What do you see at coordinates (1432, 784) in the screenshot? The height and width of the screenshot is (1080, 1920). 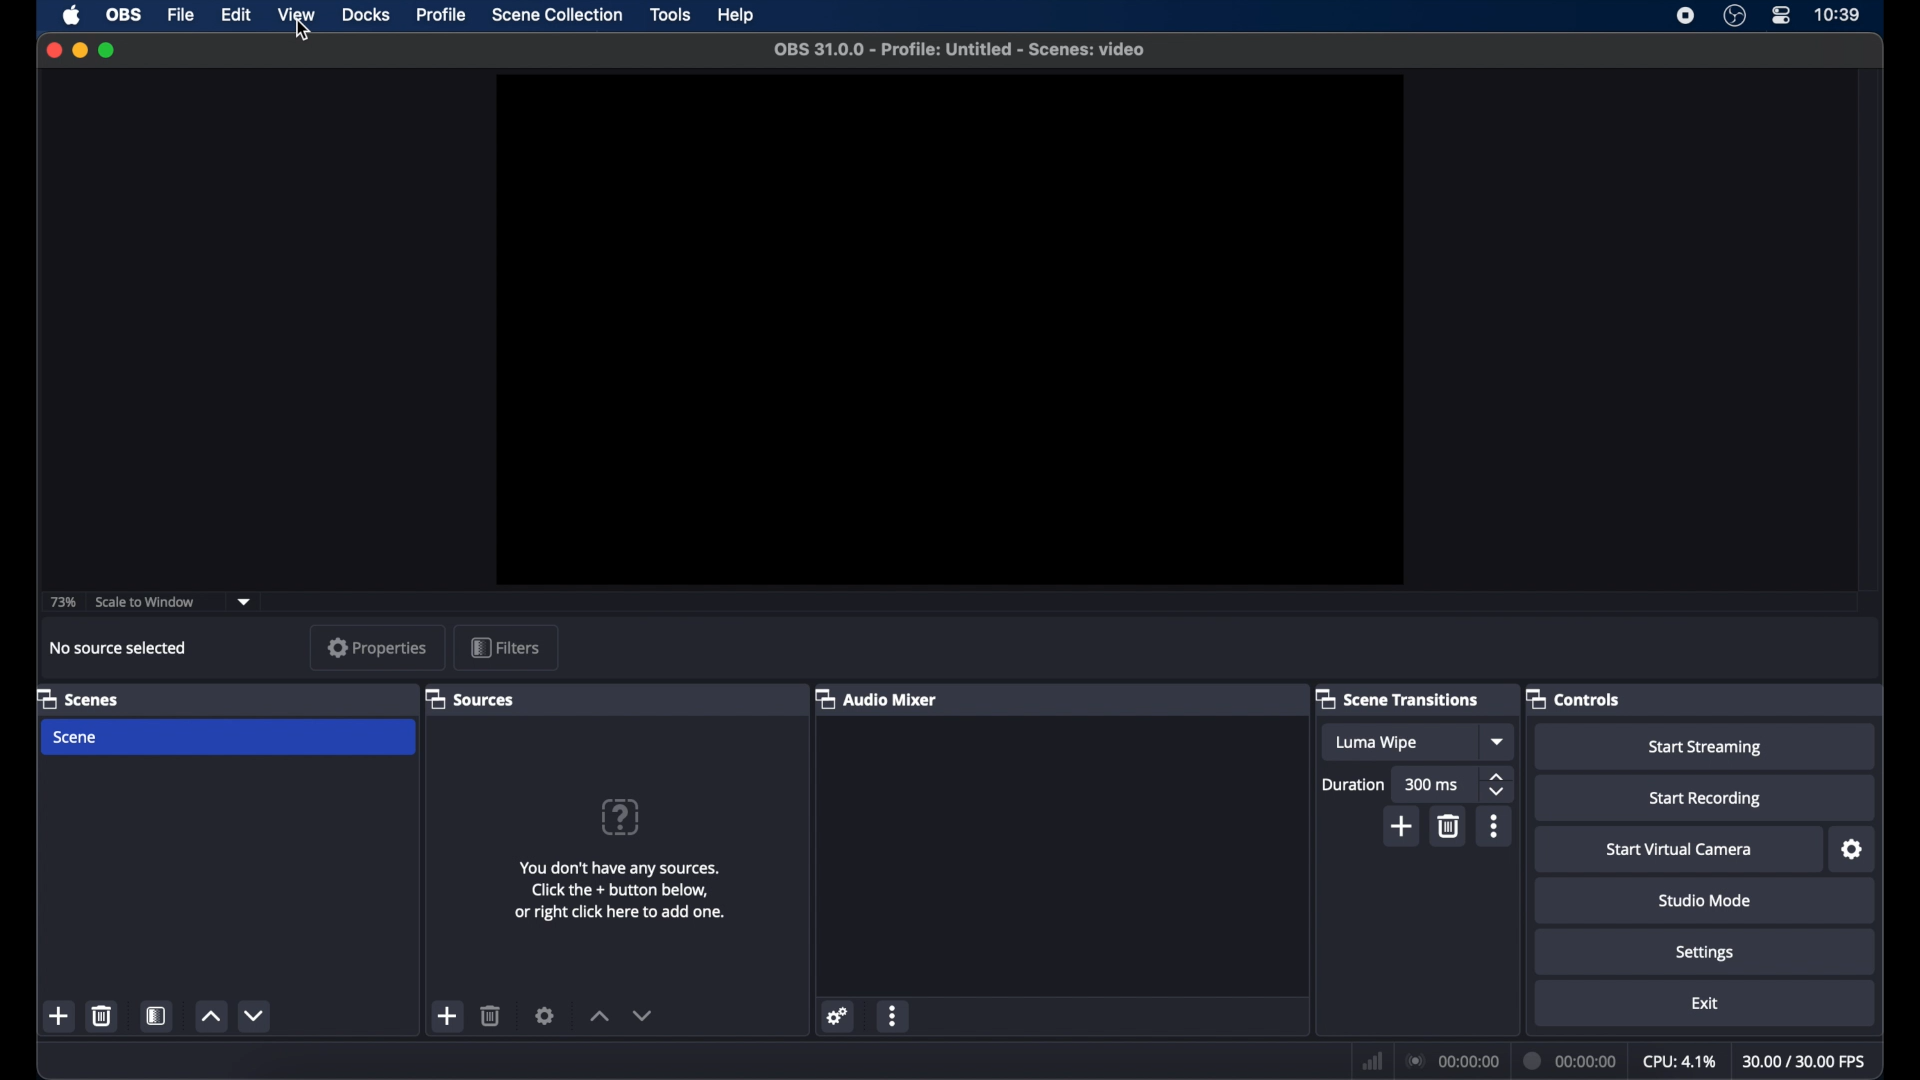 I see `300 ms` at bounding box center [1432, 784].